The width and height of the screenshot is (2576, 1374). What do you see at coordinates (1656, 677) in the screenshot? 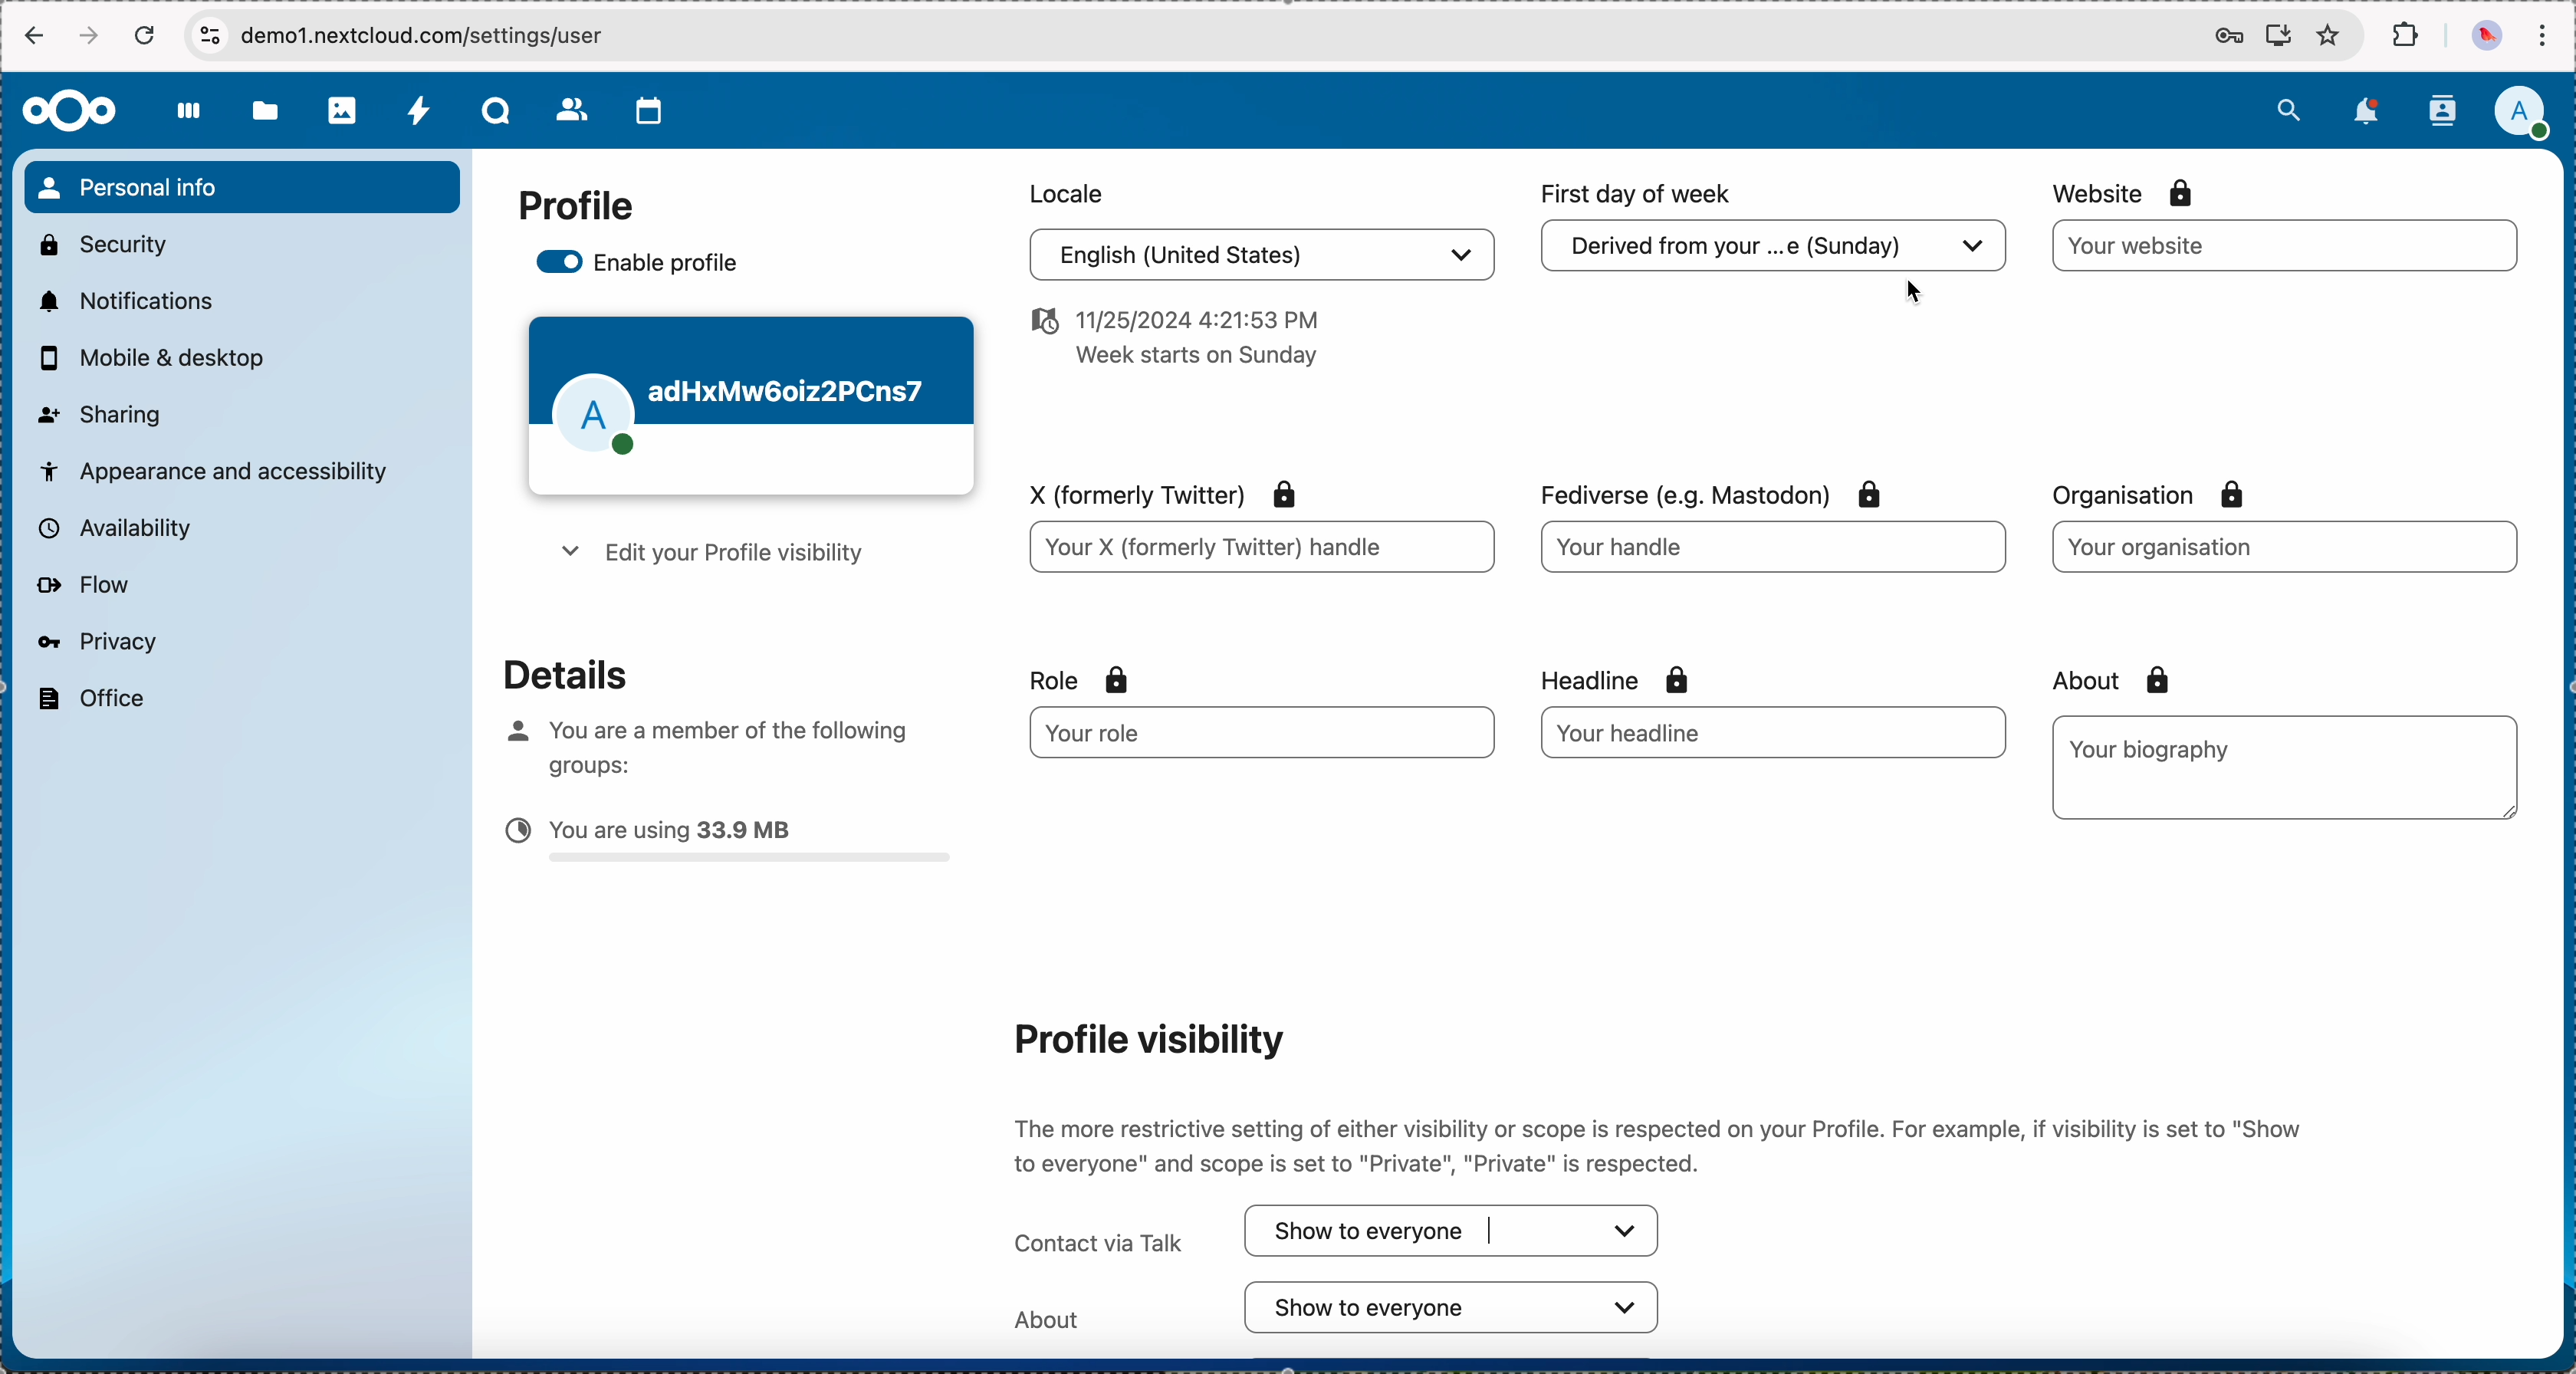
I see `headline` at bounding box center [1656, 677].